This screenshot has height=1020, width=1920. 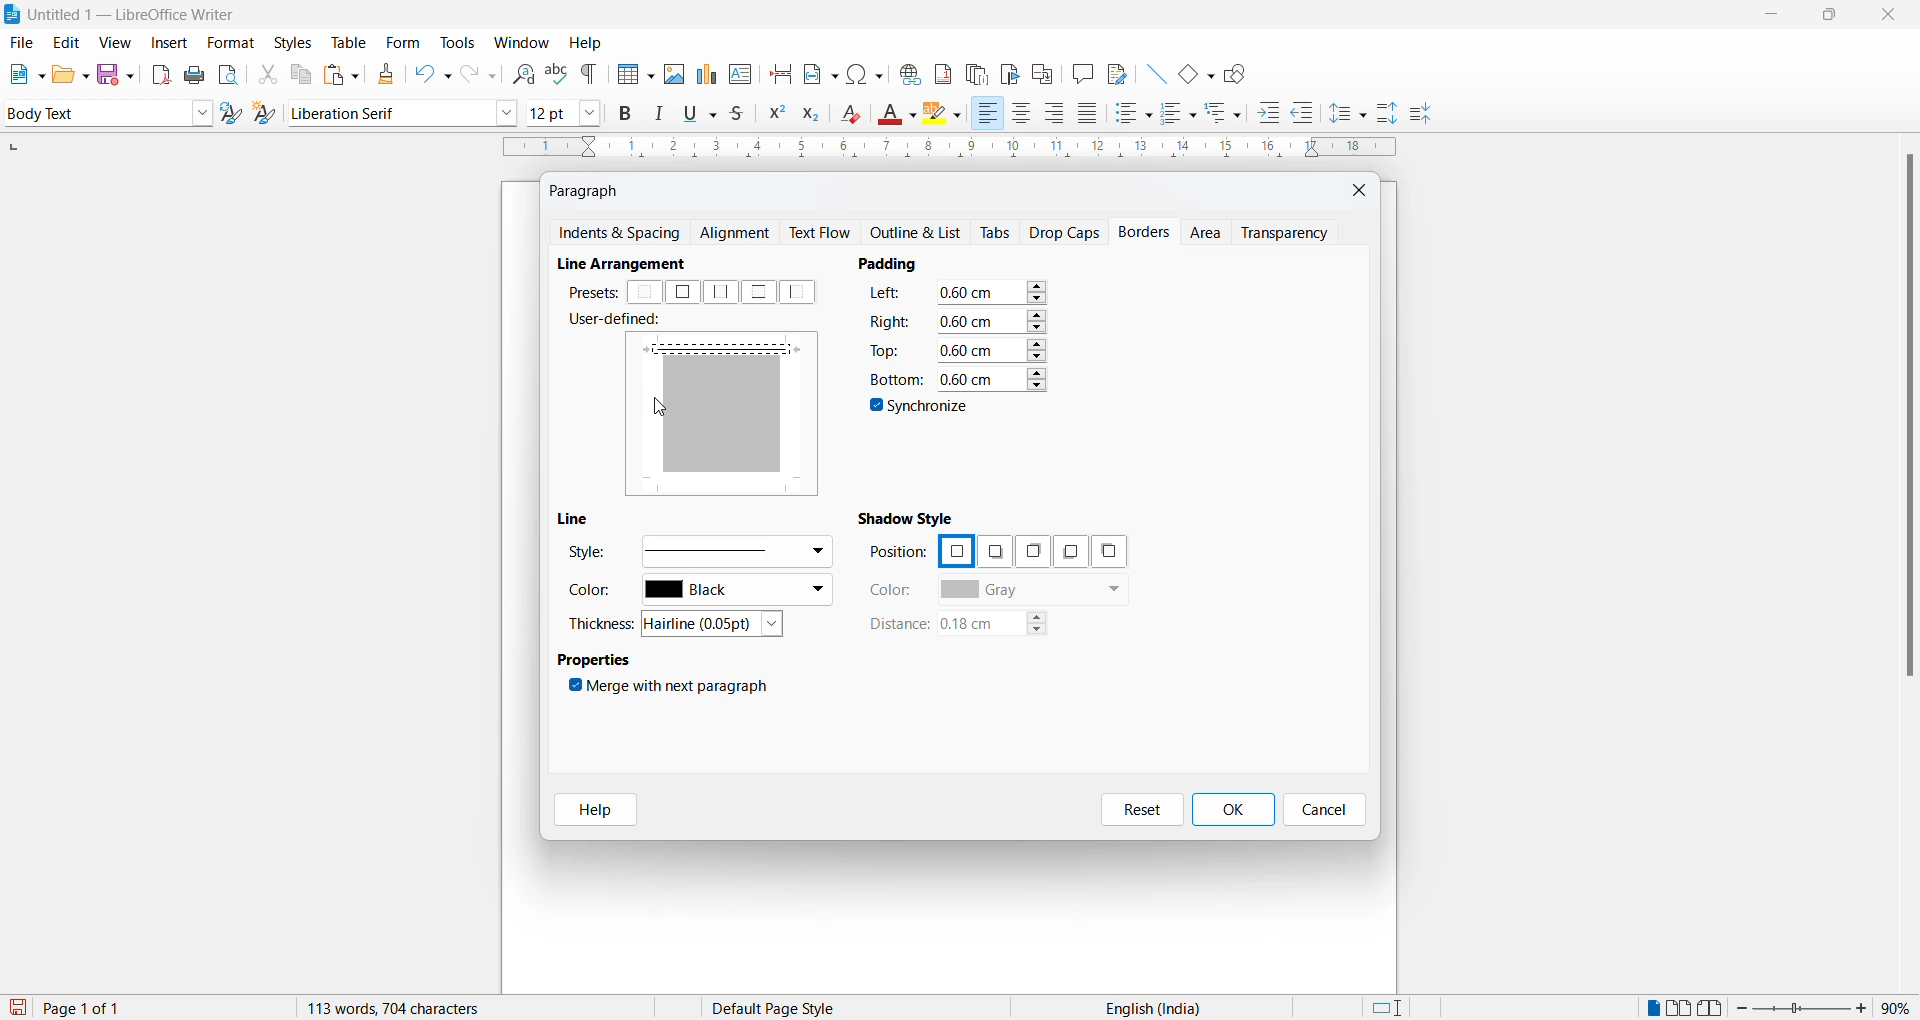 What do you see at coordinates (907, 71) in the screenshot?
I see `insert hyperlink` at bounding box center [907, 71].